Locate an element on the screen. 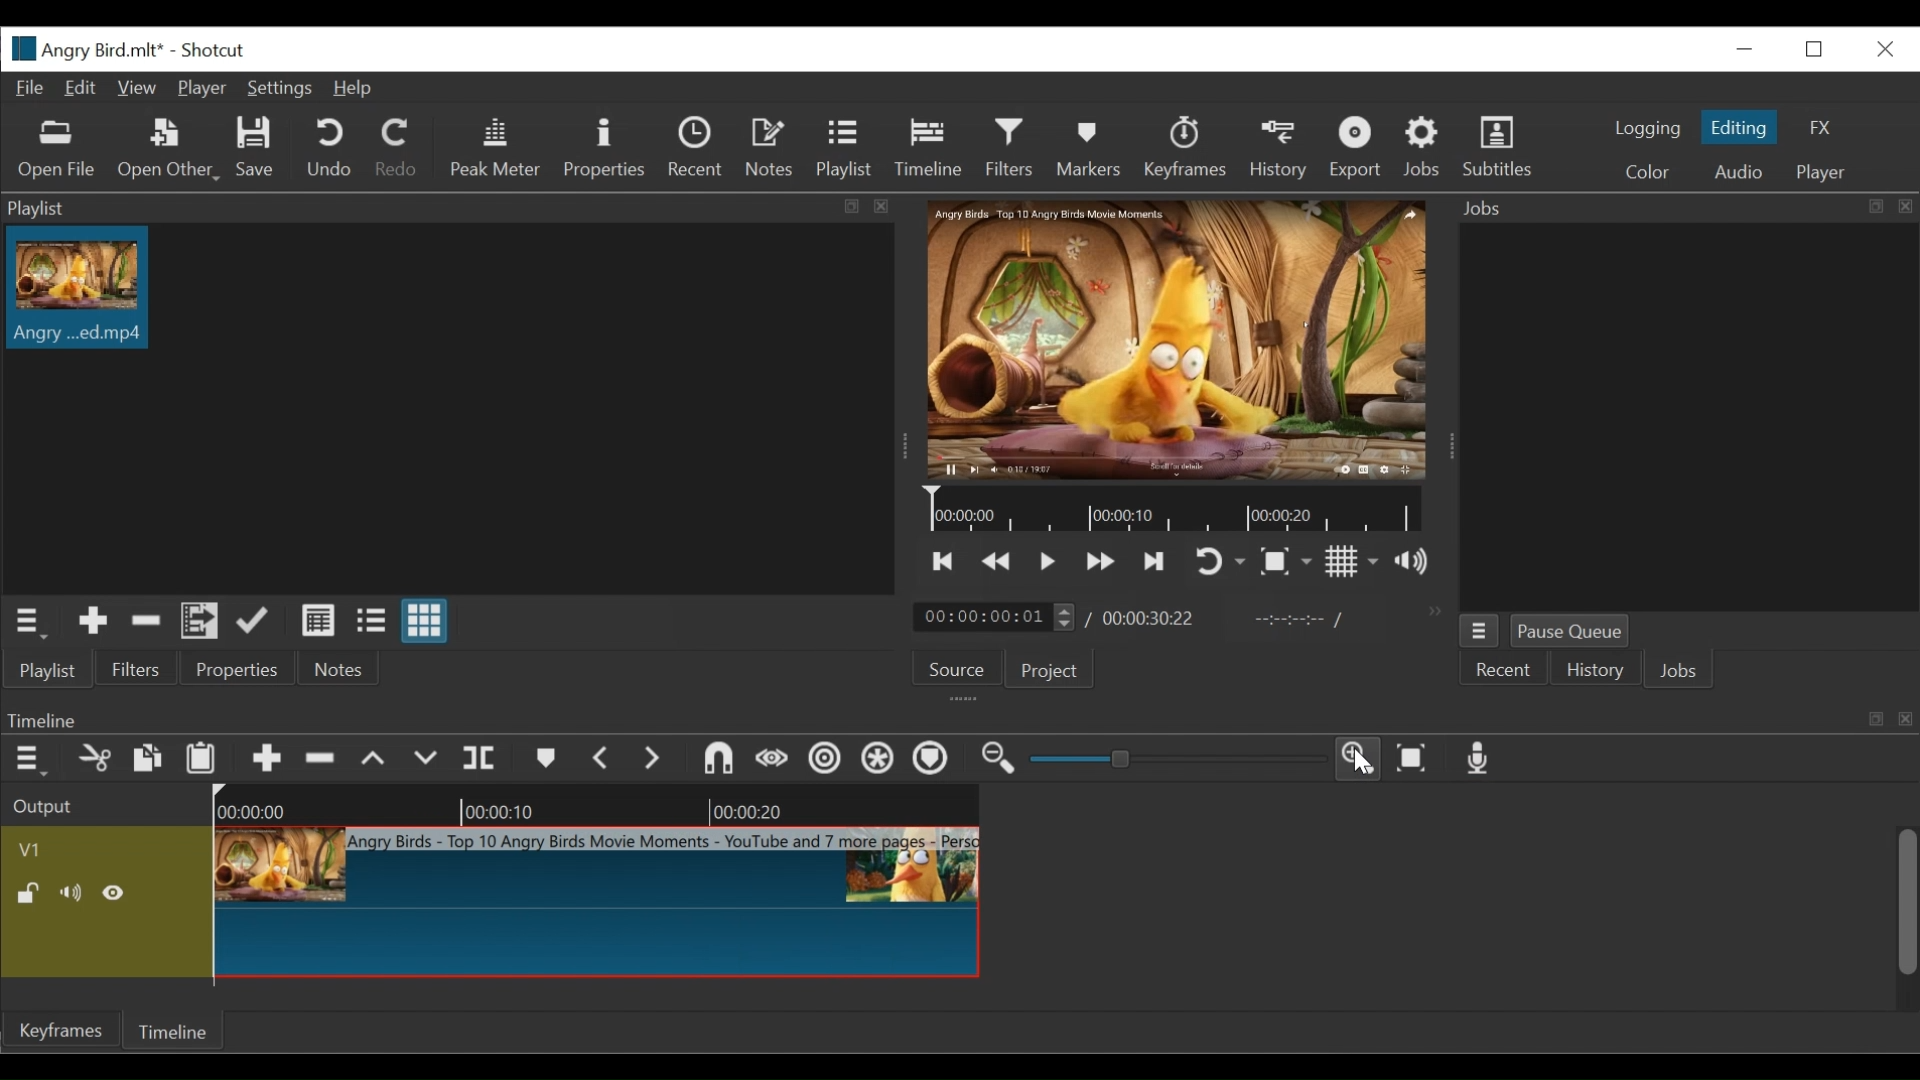  Ripple is located at coordinates (827, 761).